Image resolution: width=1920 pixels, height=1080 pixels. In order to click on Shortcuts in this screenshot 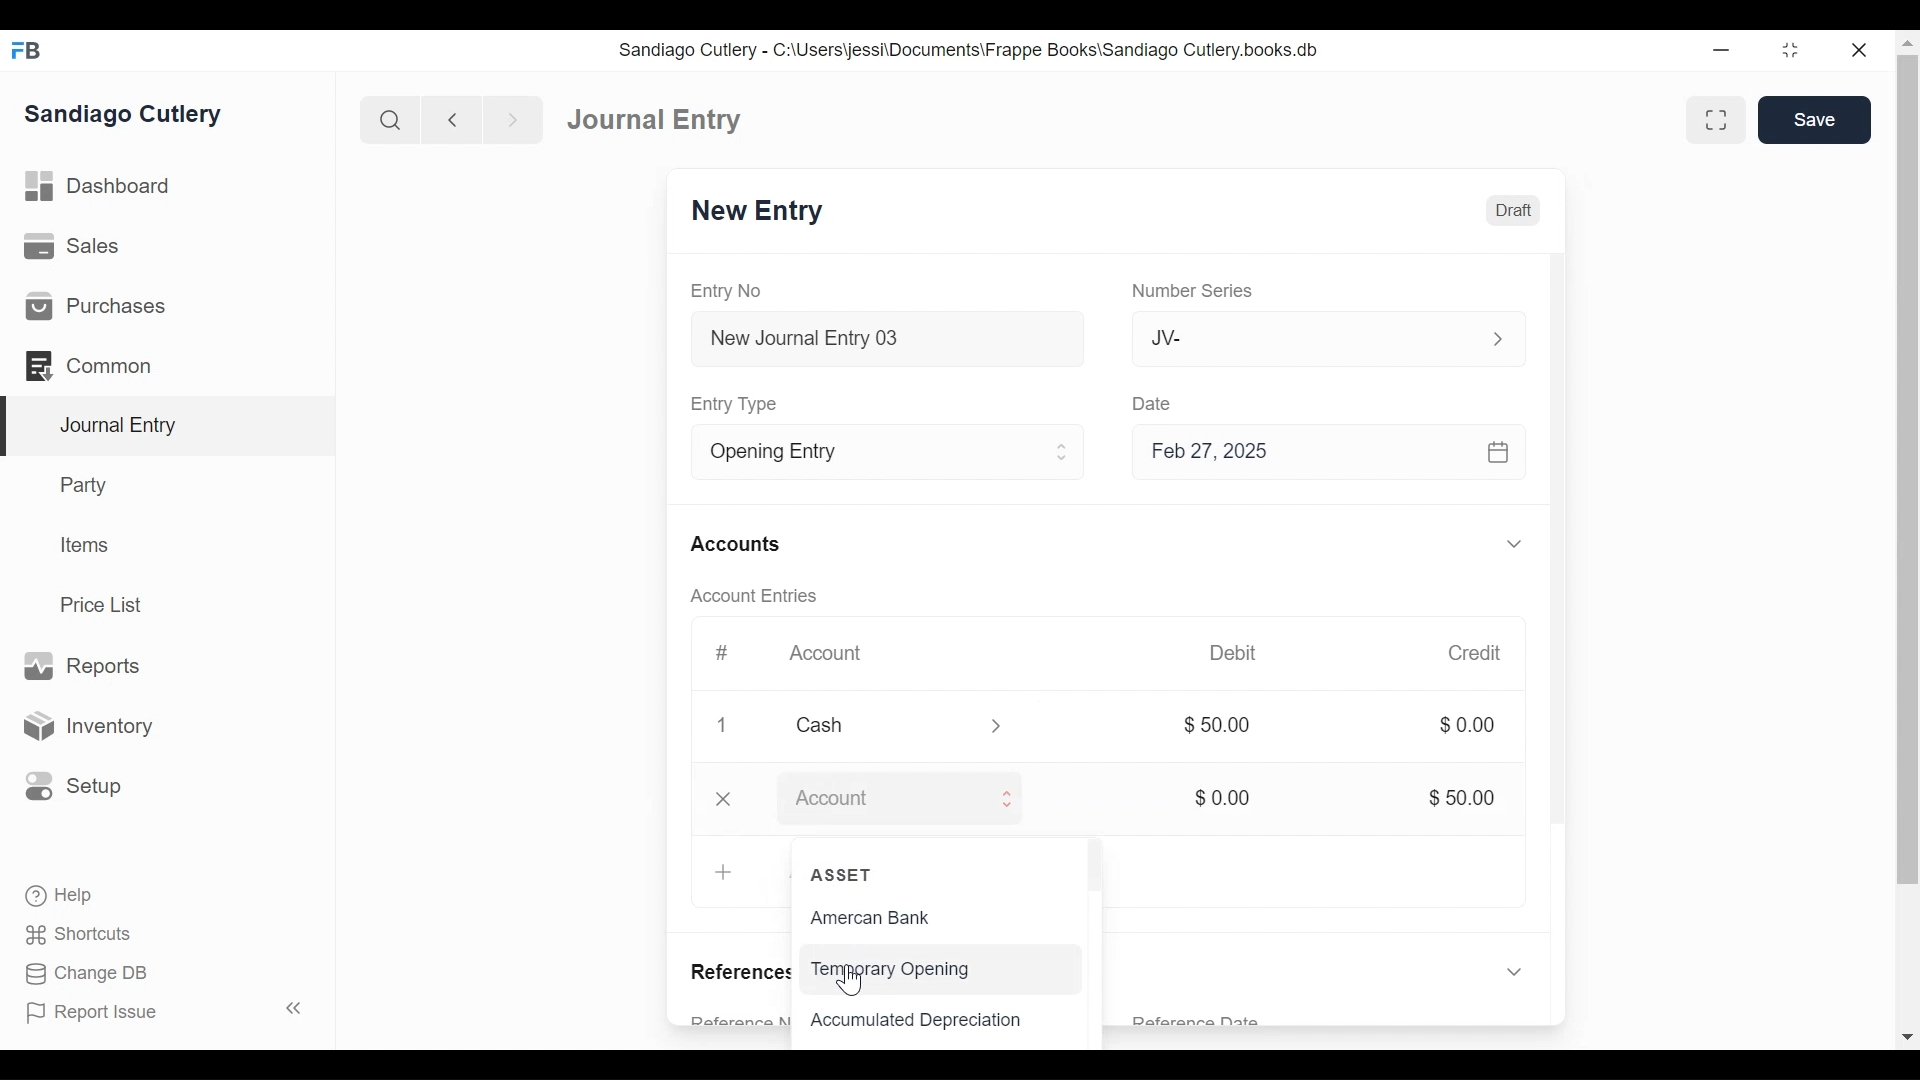, I will do `click(81, 937)`.